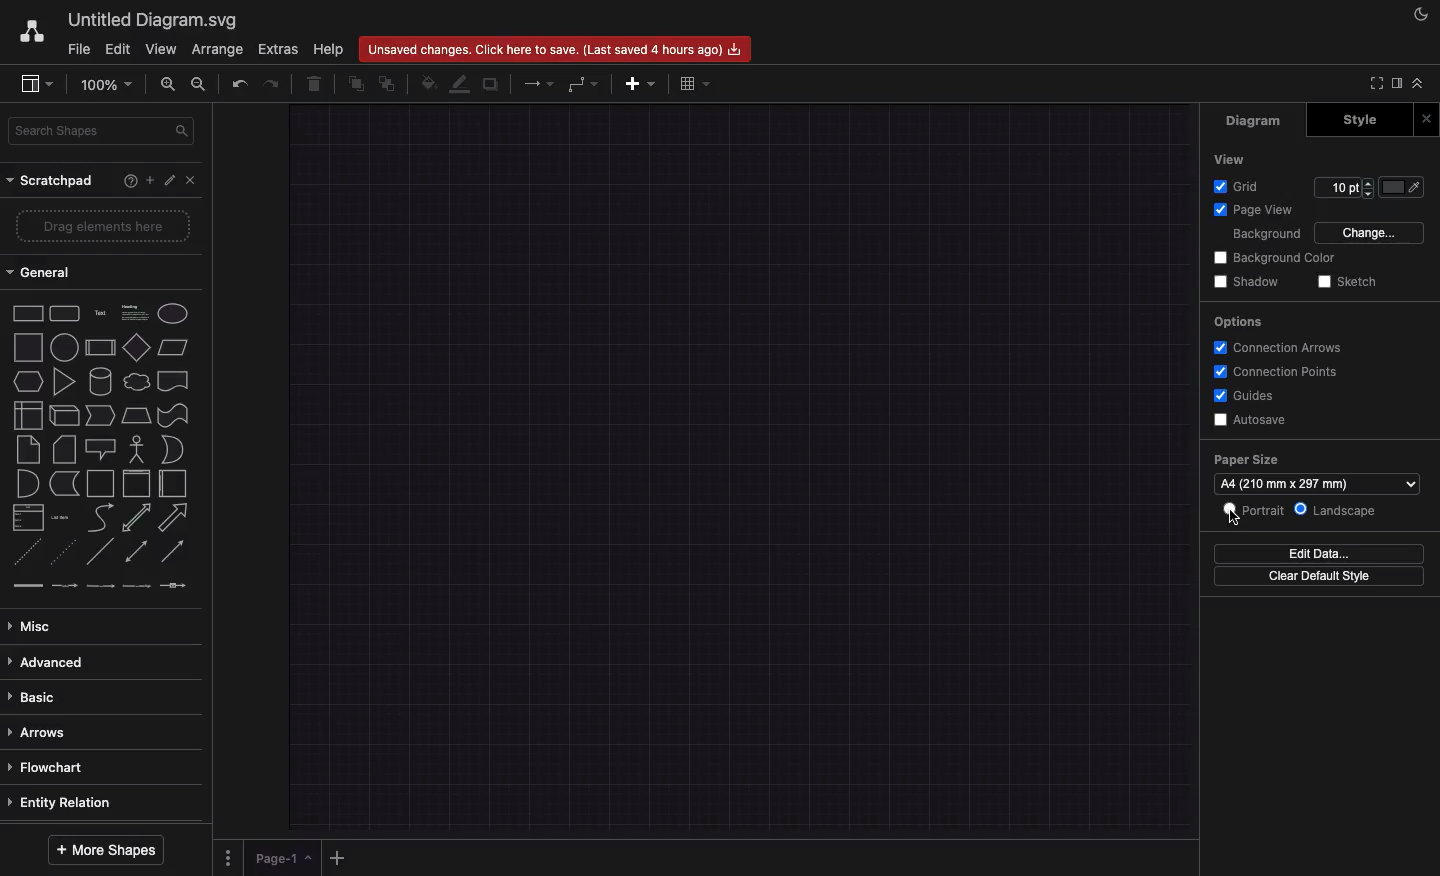  Describe the element at coordinates (390, 85) in the screenshot. I see `To back` at that location.